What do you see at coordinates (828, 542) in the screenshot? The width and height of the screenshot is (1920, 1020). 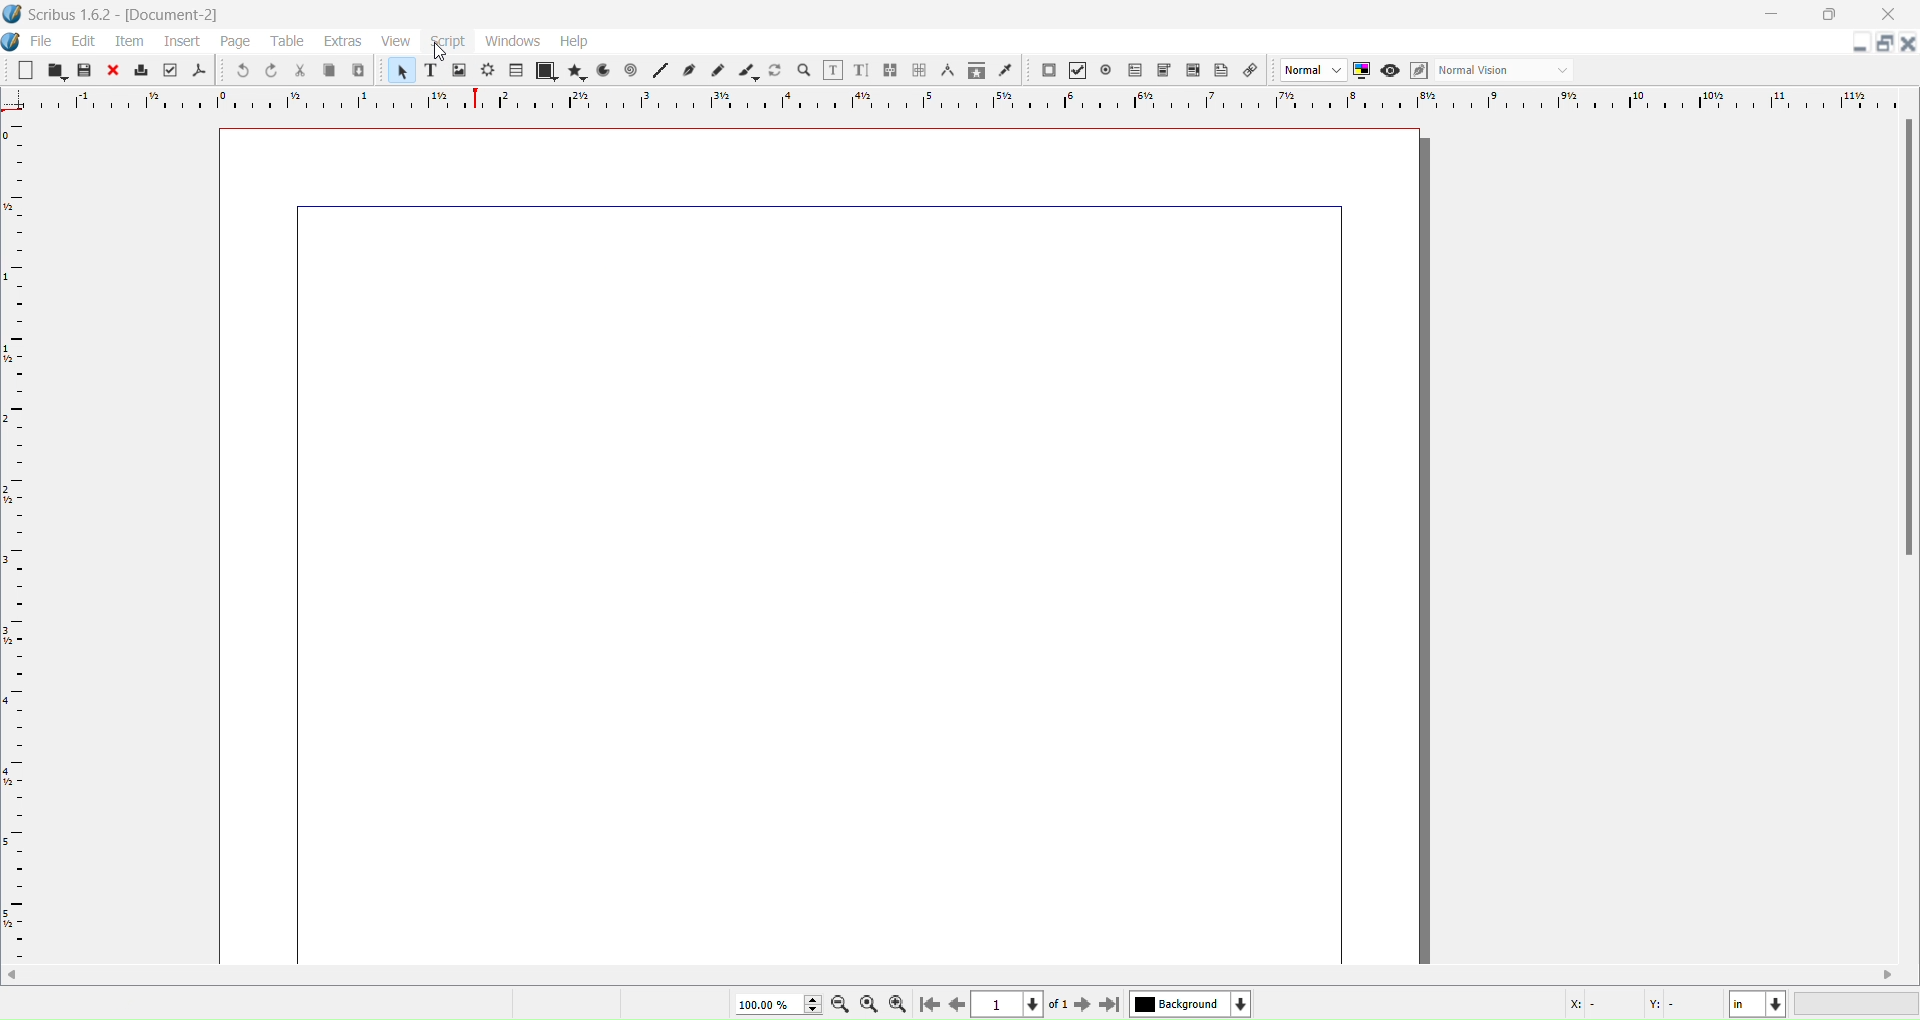 I see `Current page` at bounding box center [828, 542].